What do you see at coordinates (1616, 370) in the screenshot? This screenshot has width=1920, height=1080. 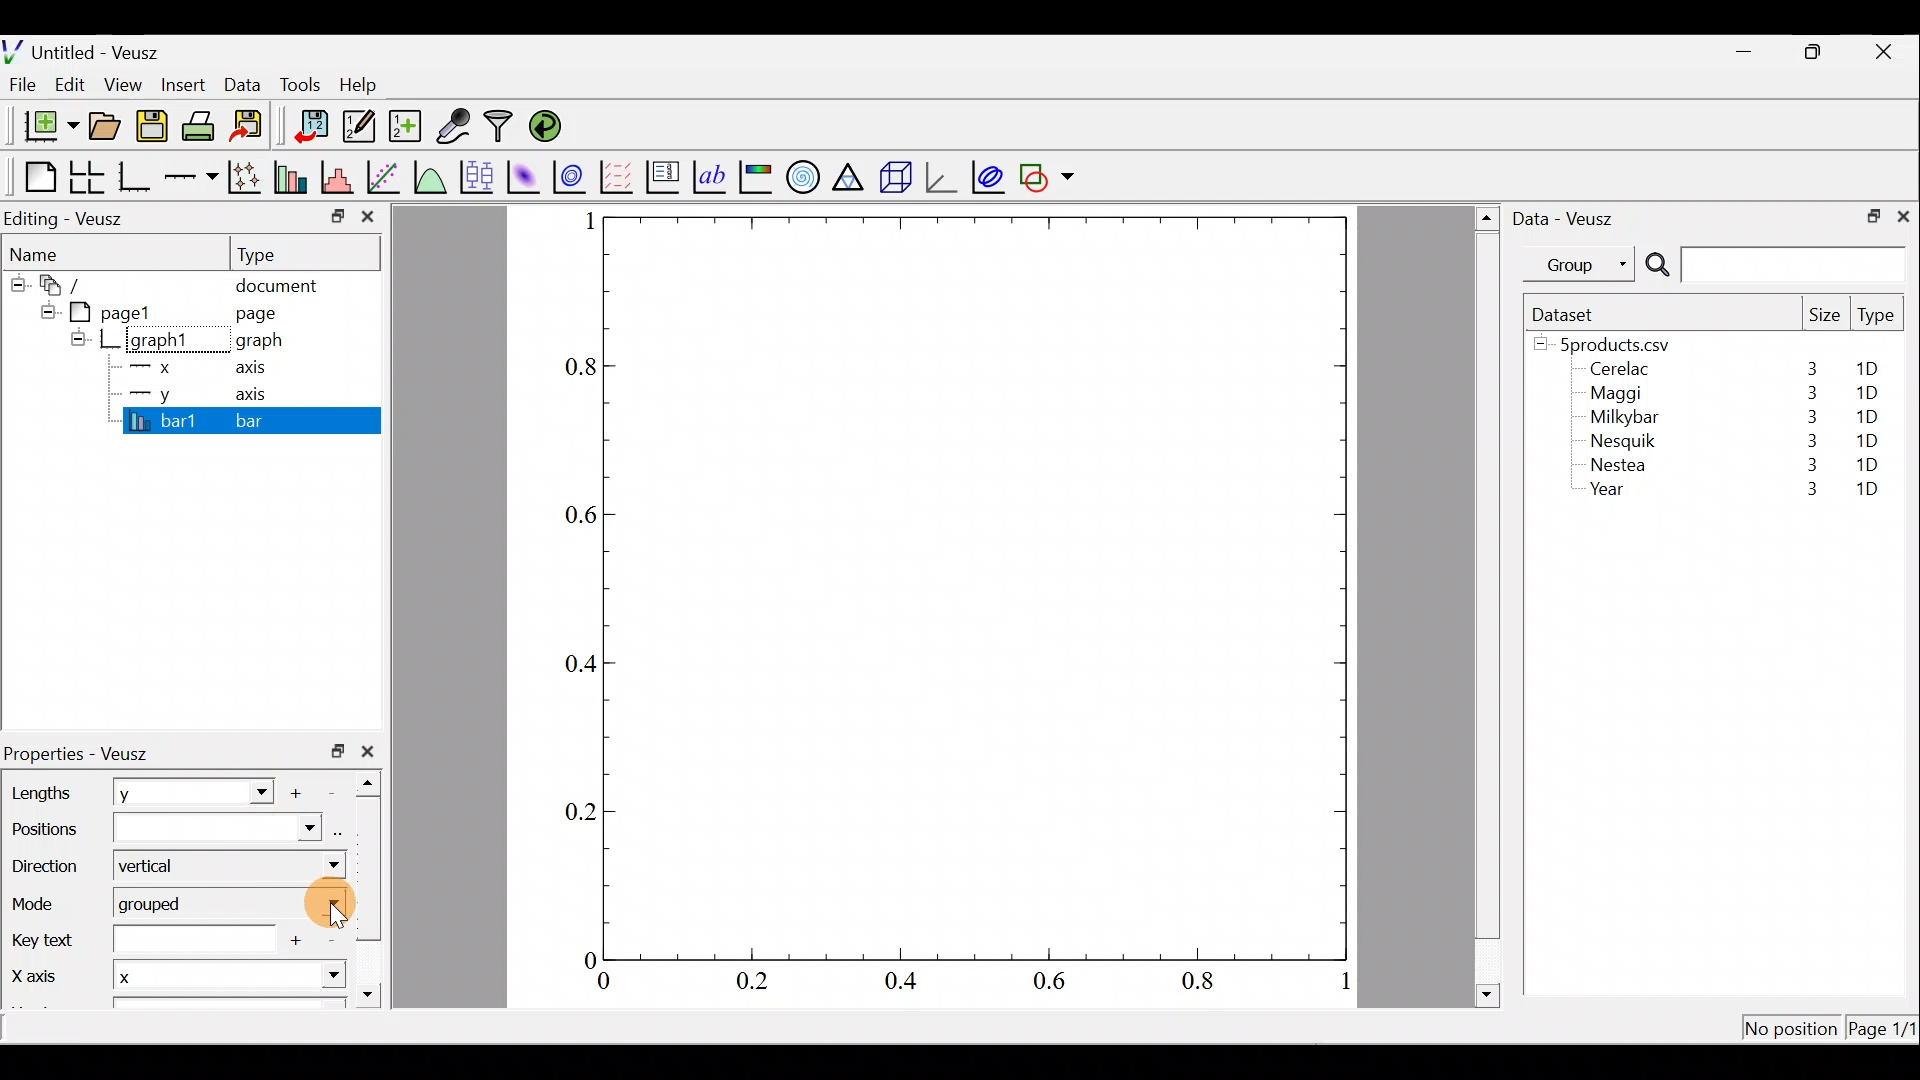 I see `Cerelac` at bounding box center [1616, 370].